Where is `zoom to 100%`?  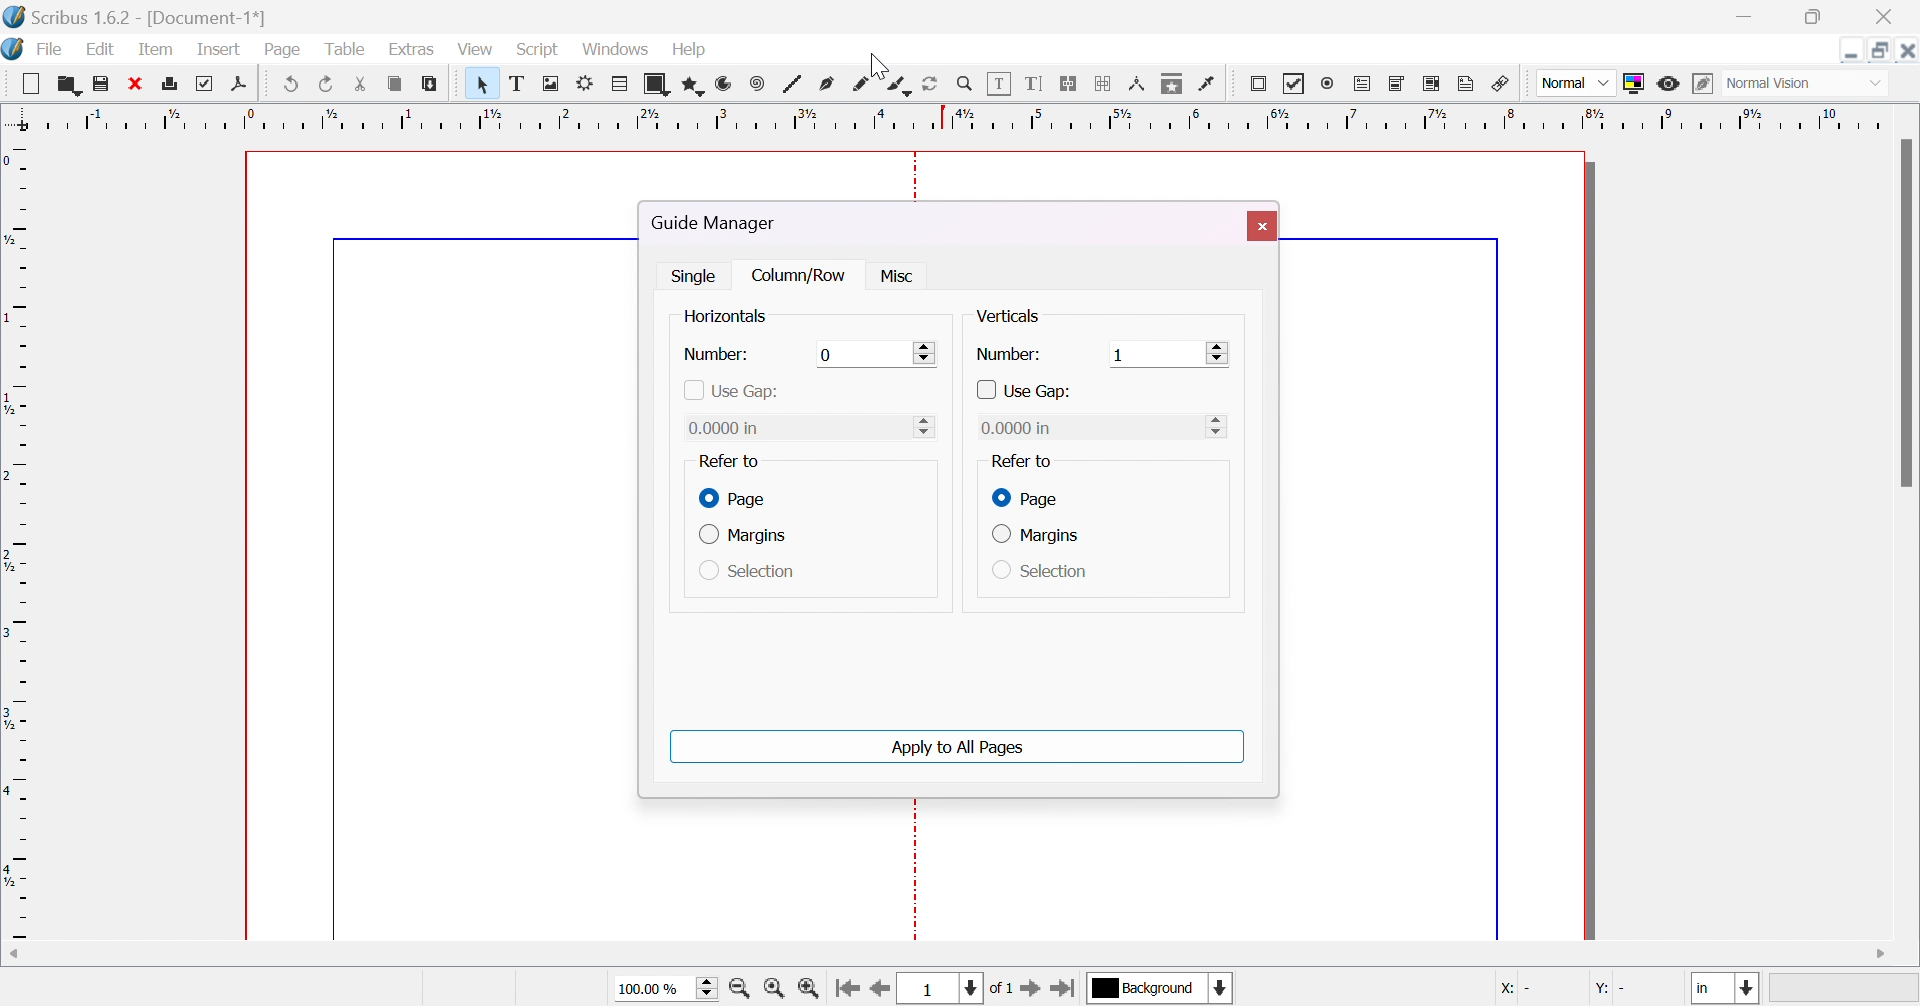 zoom to 100% is located at coordinates (774, 987).